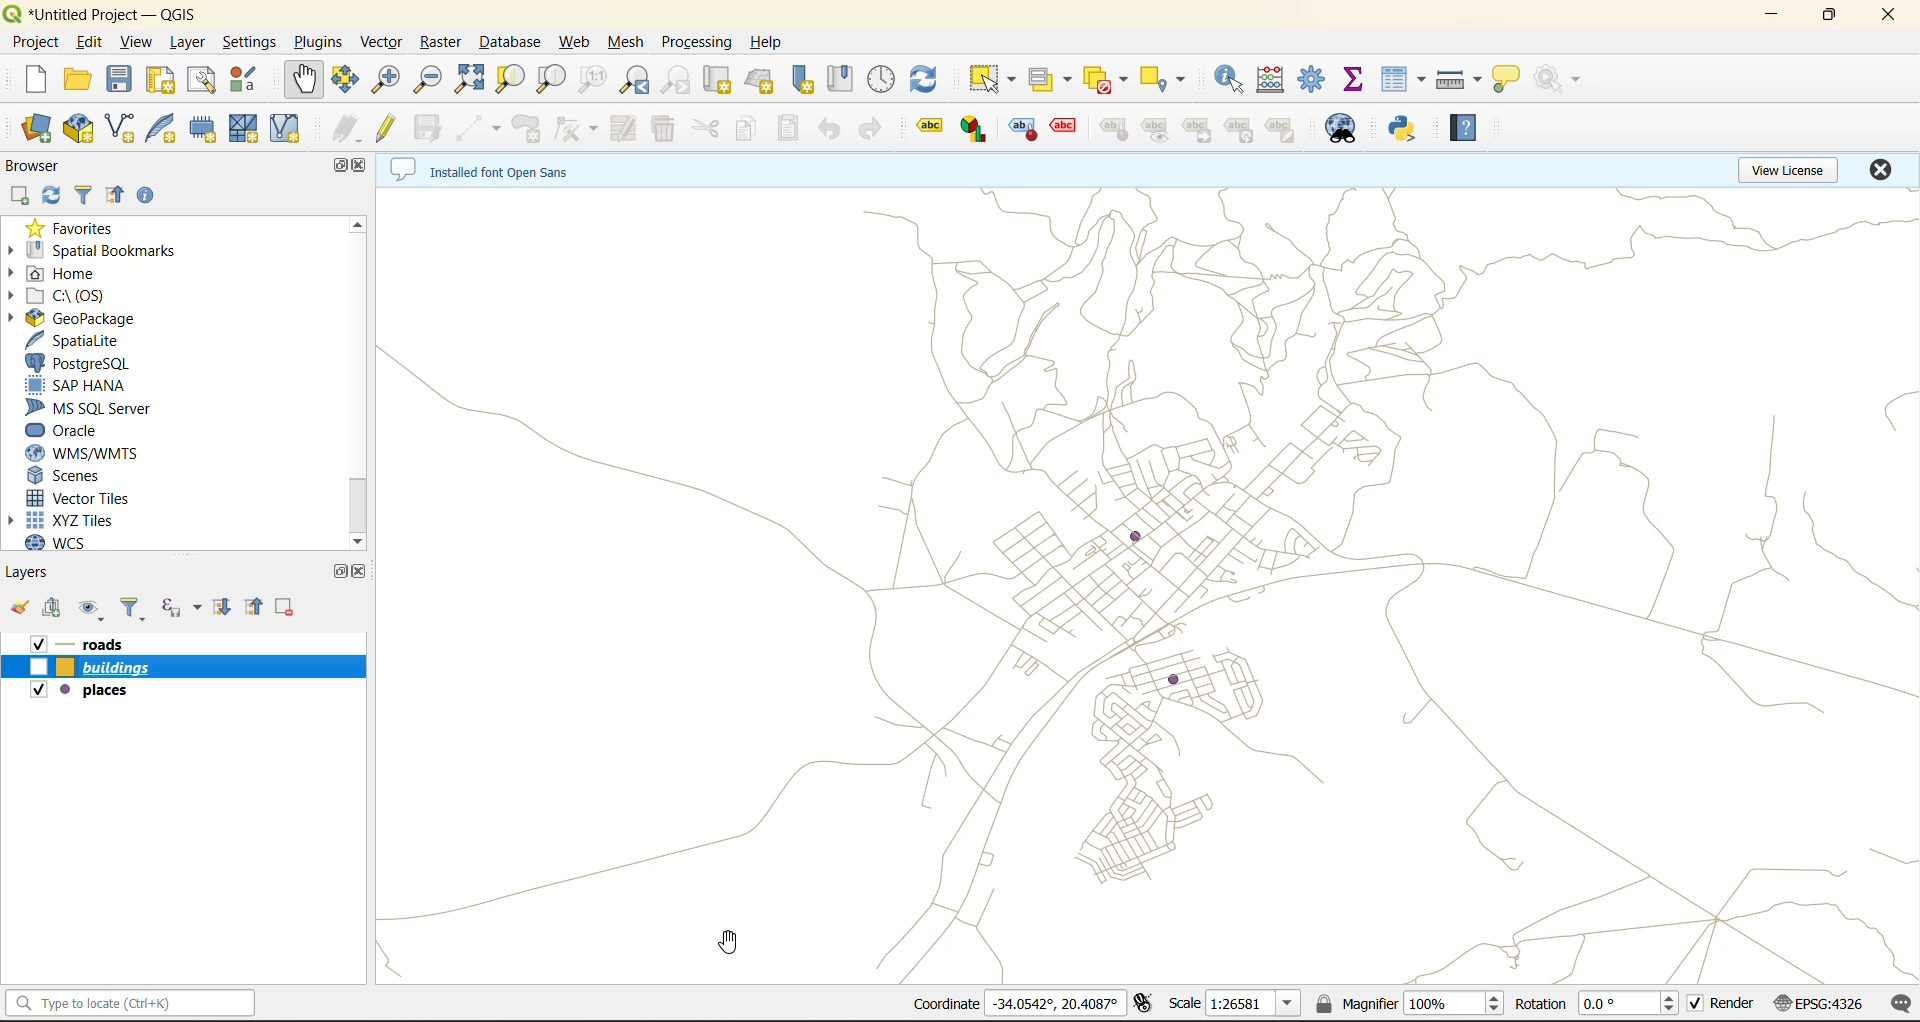  Describe the element at coordinates (1768, 18) in the screenshot. I see `minimize` at that location.